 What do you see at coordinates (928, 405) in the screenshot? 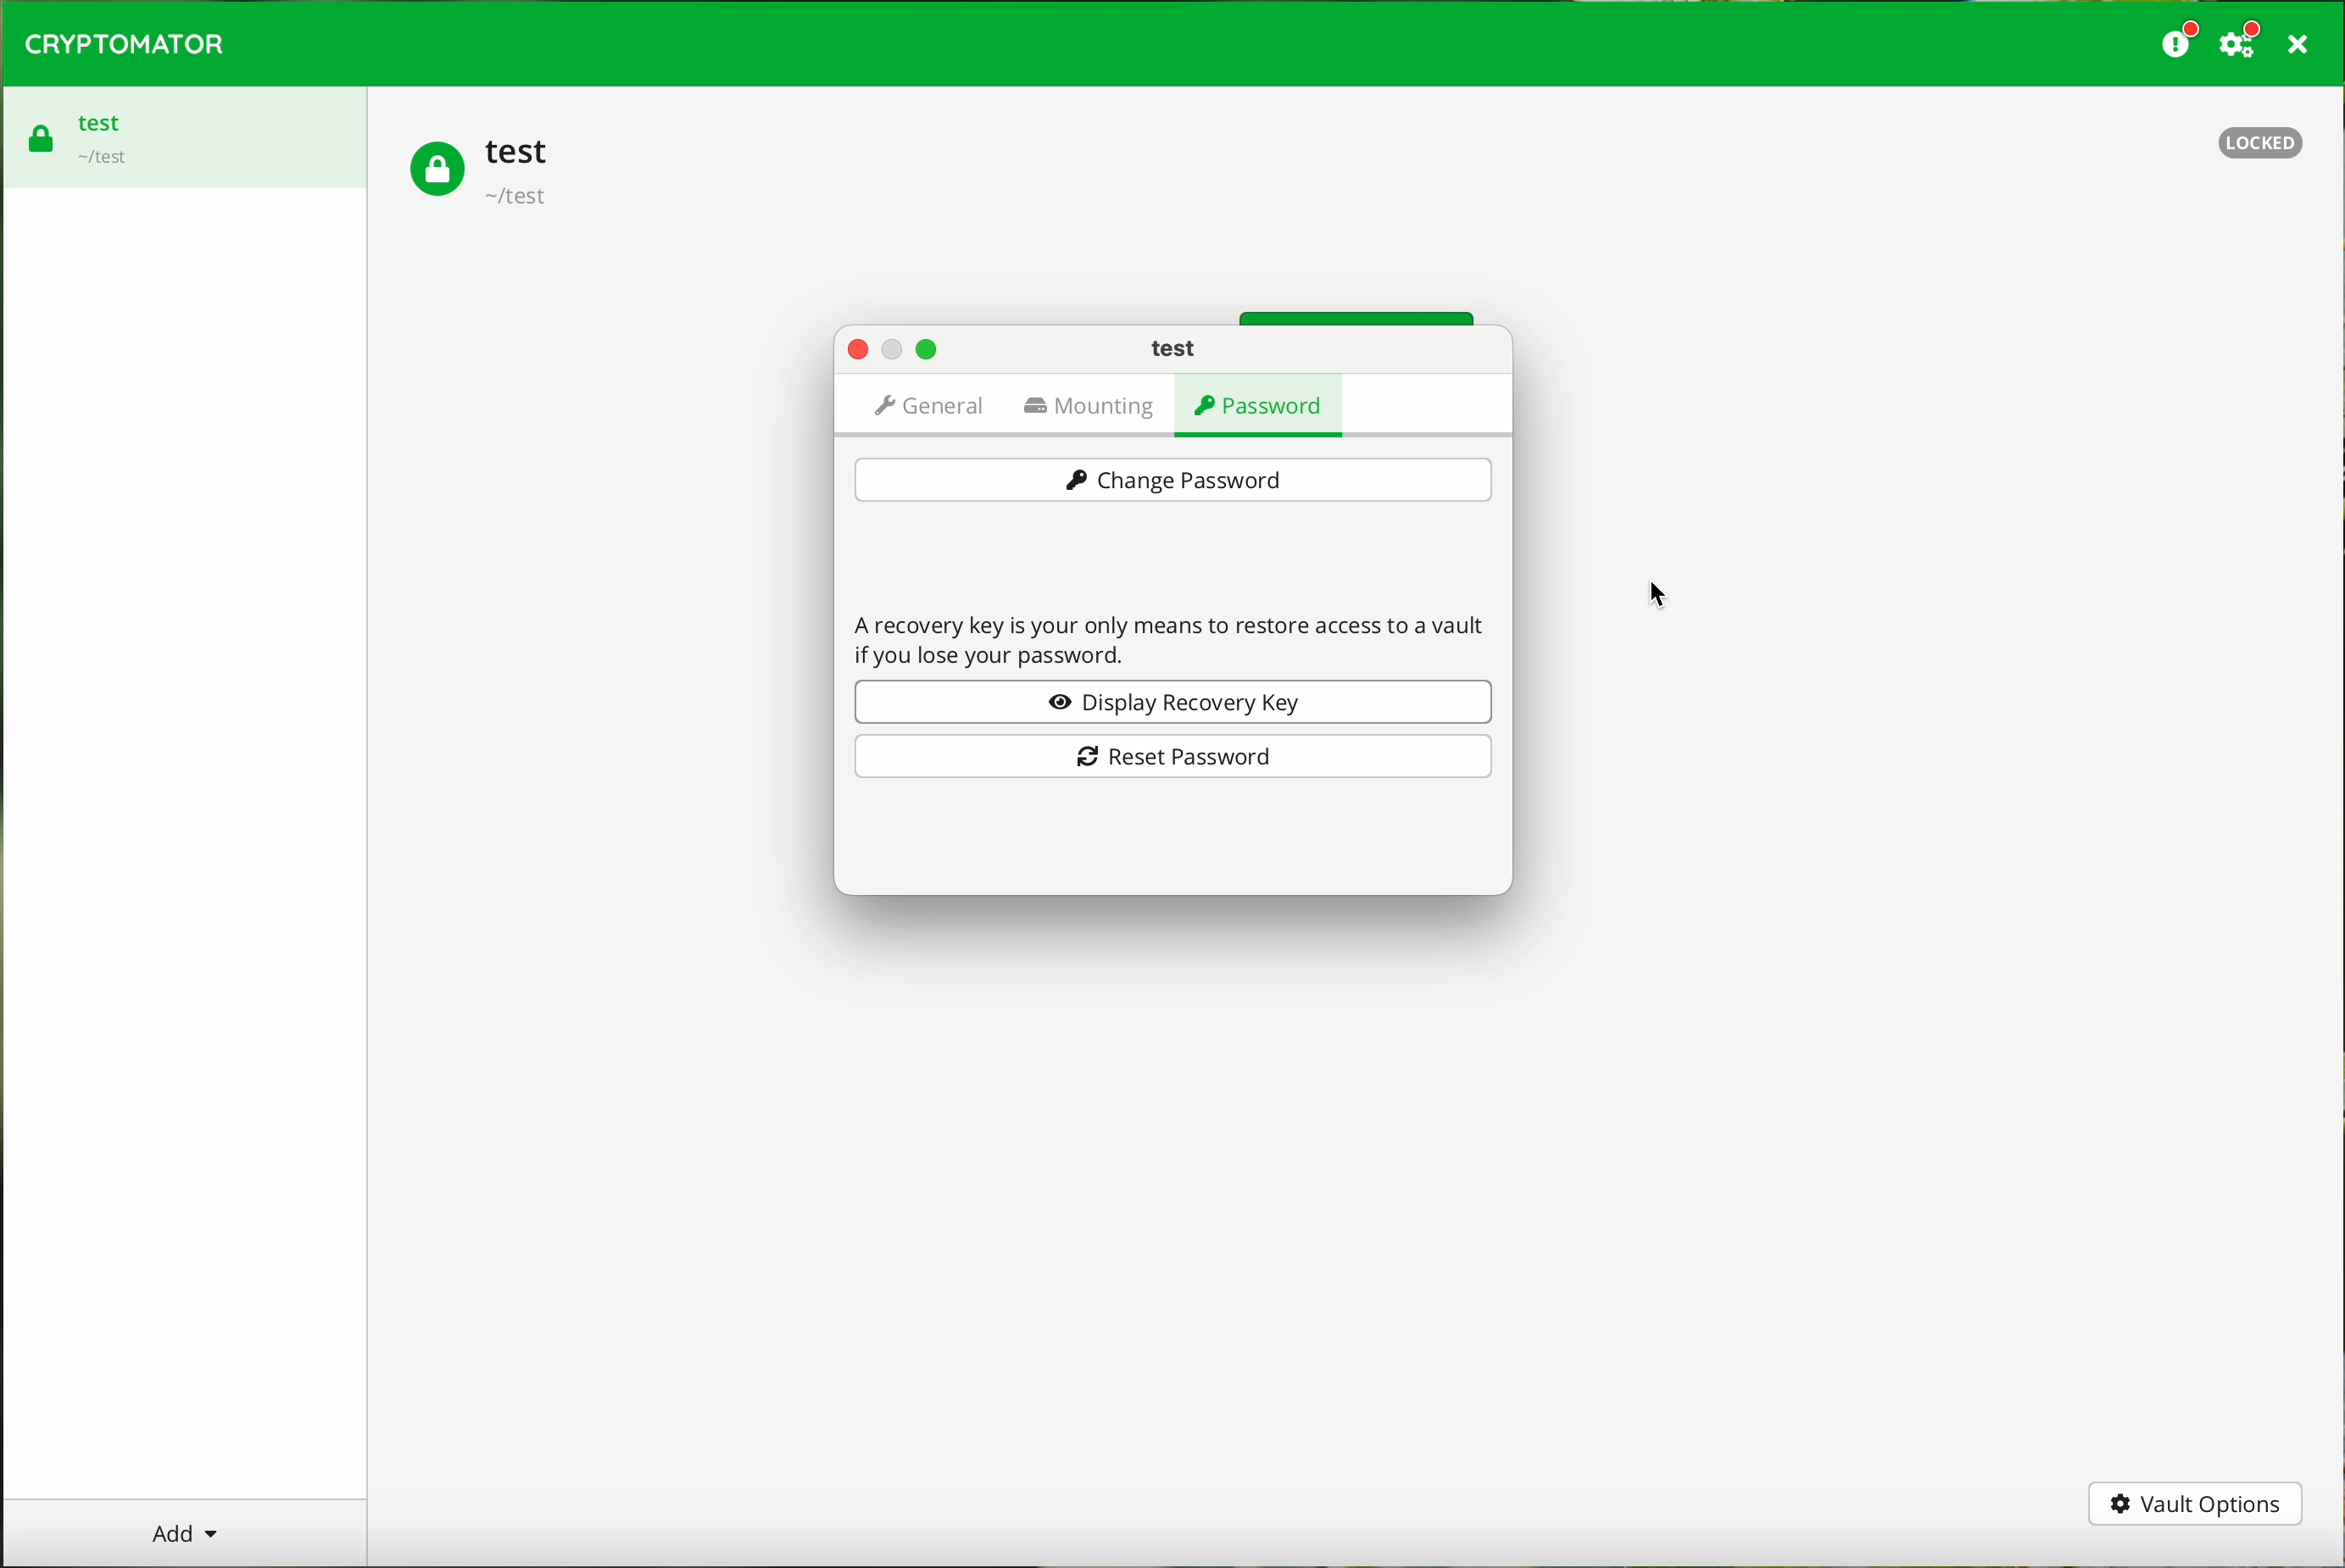
I see `general` at bounding box center [928, 405].